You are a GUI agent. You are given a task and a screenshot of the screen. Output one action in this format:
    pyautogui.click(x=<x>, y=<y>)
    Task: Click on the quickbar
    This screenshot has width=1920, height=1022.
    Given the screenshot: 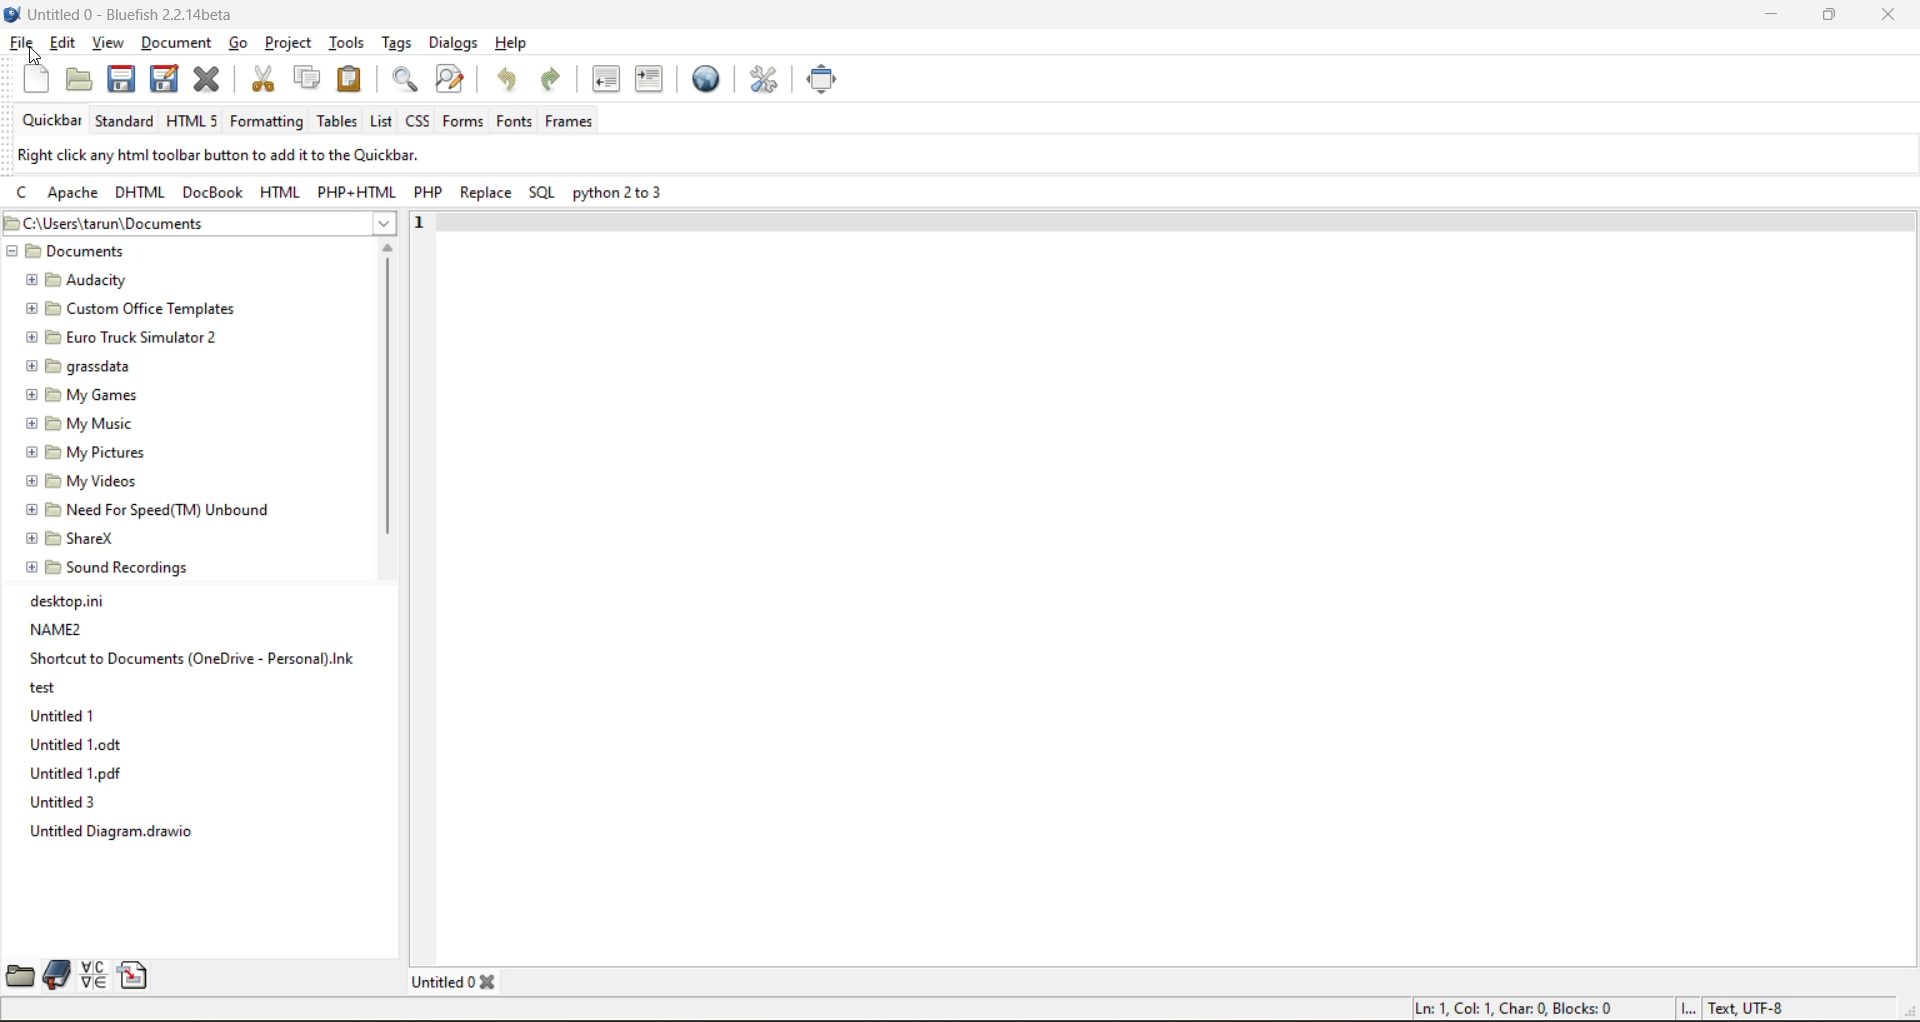 What is the action you would take?
    pyautogui.click(x=57, y=121)
    